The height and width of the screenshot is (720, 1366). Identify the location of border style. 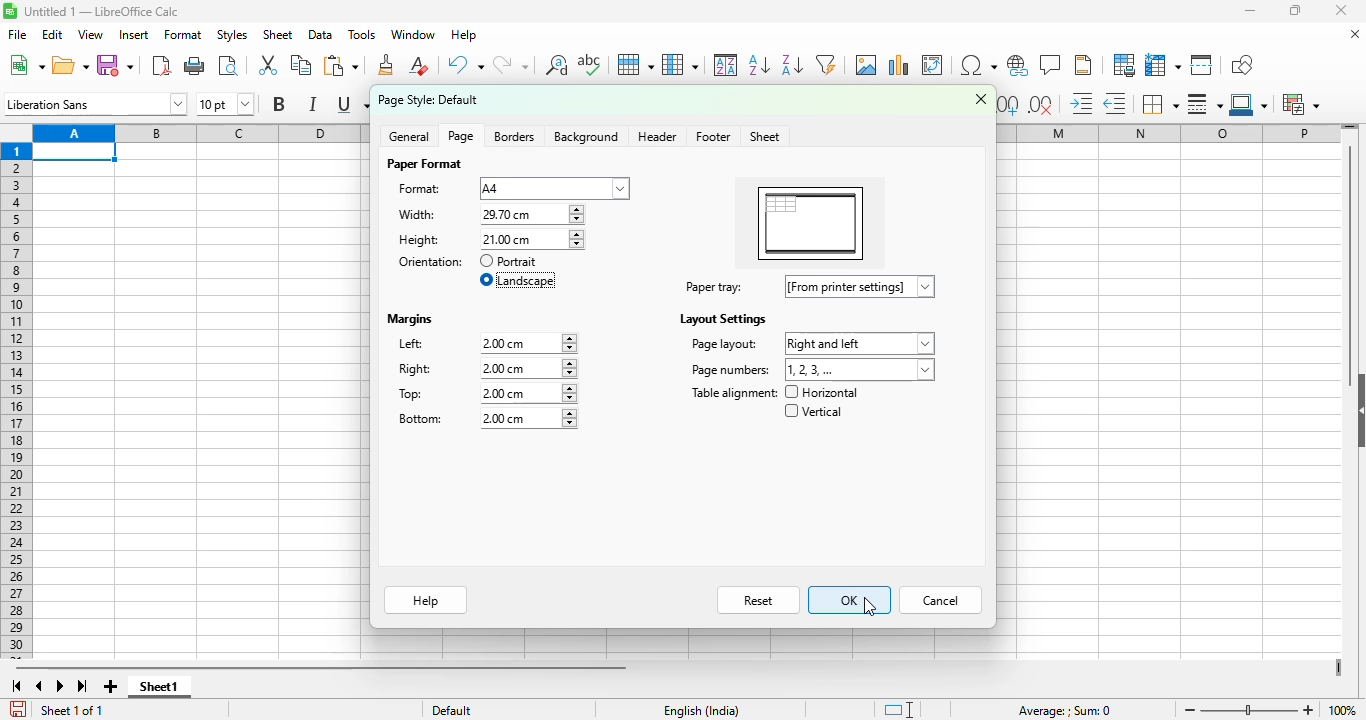
(1204, 104).